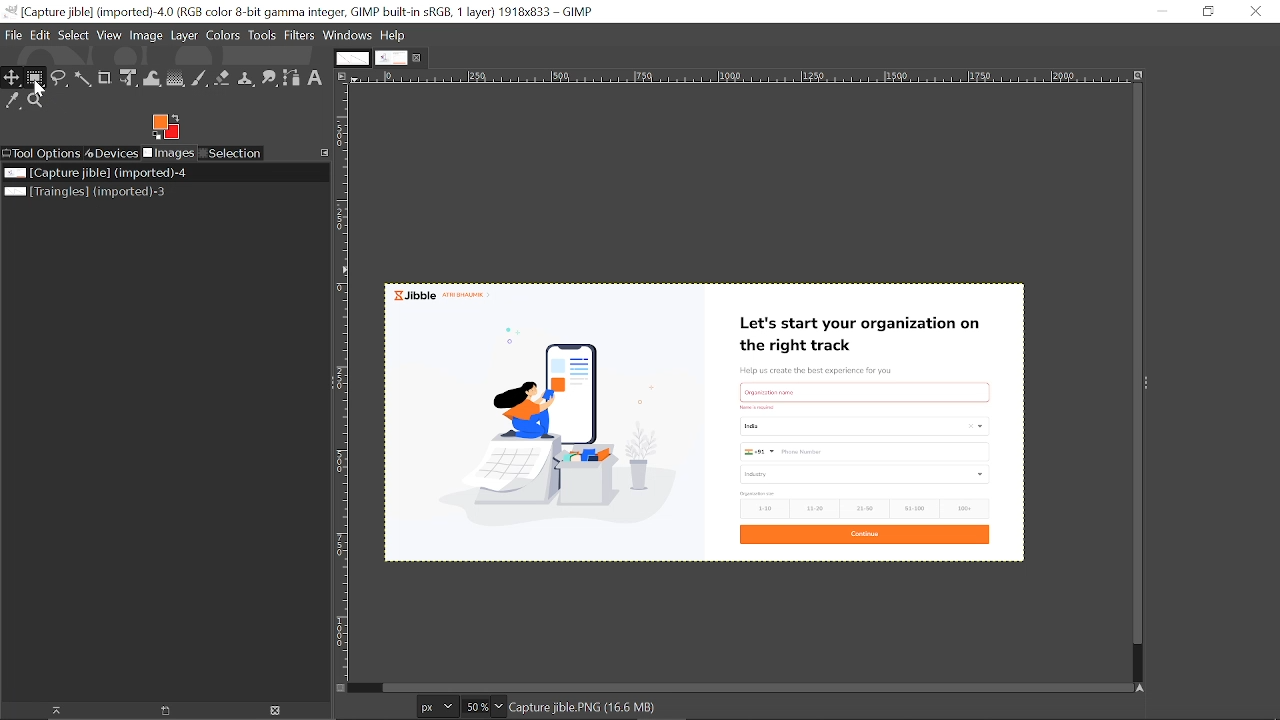 The height and width of the screenshot is (720, 1280). Describe the element at coordinates (394, 35) in the screenshot. I see `Help` at that location.